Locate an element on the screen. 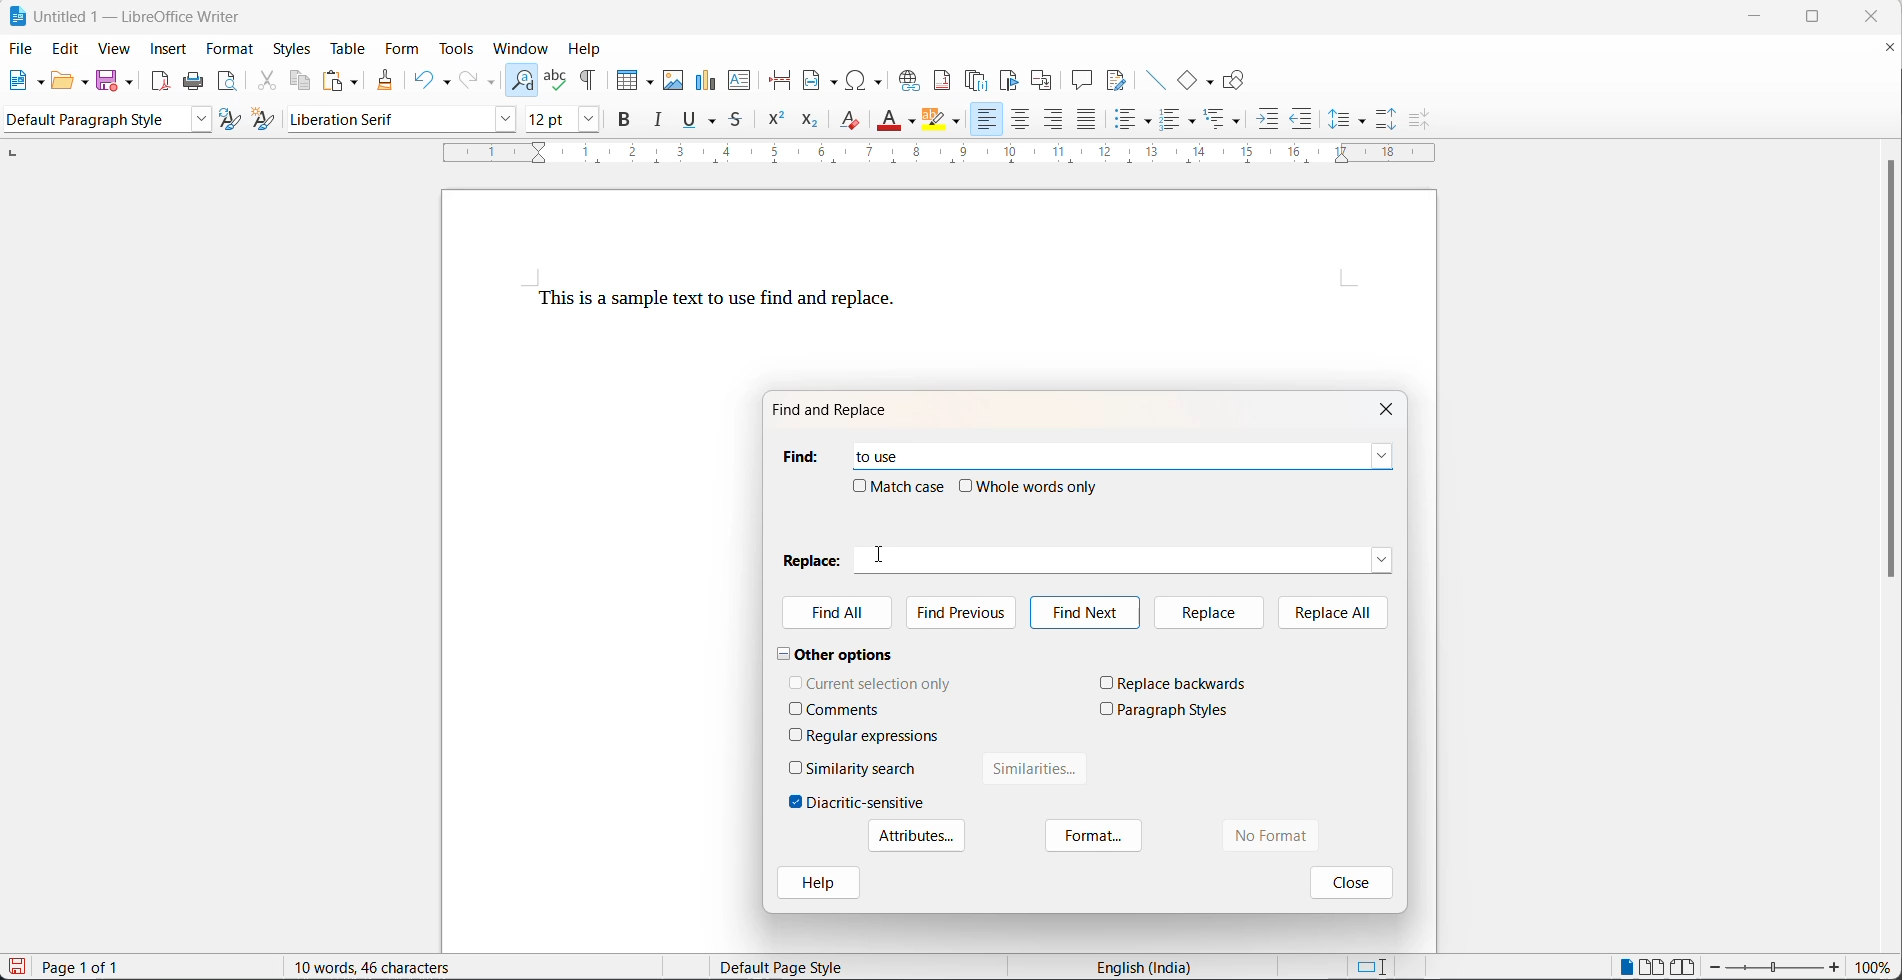 The image size is (1902, 980). close is located at coordinates (1878, 16).